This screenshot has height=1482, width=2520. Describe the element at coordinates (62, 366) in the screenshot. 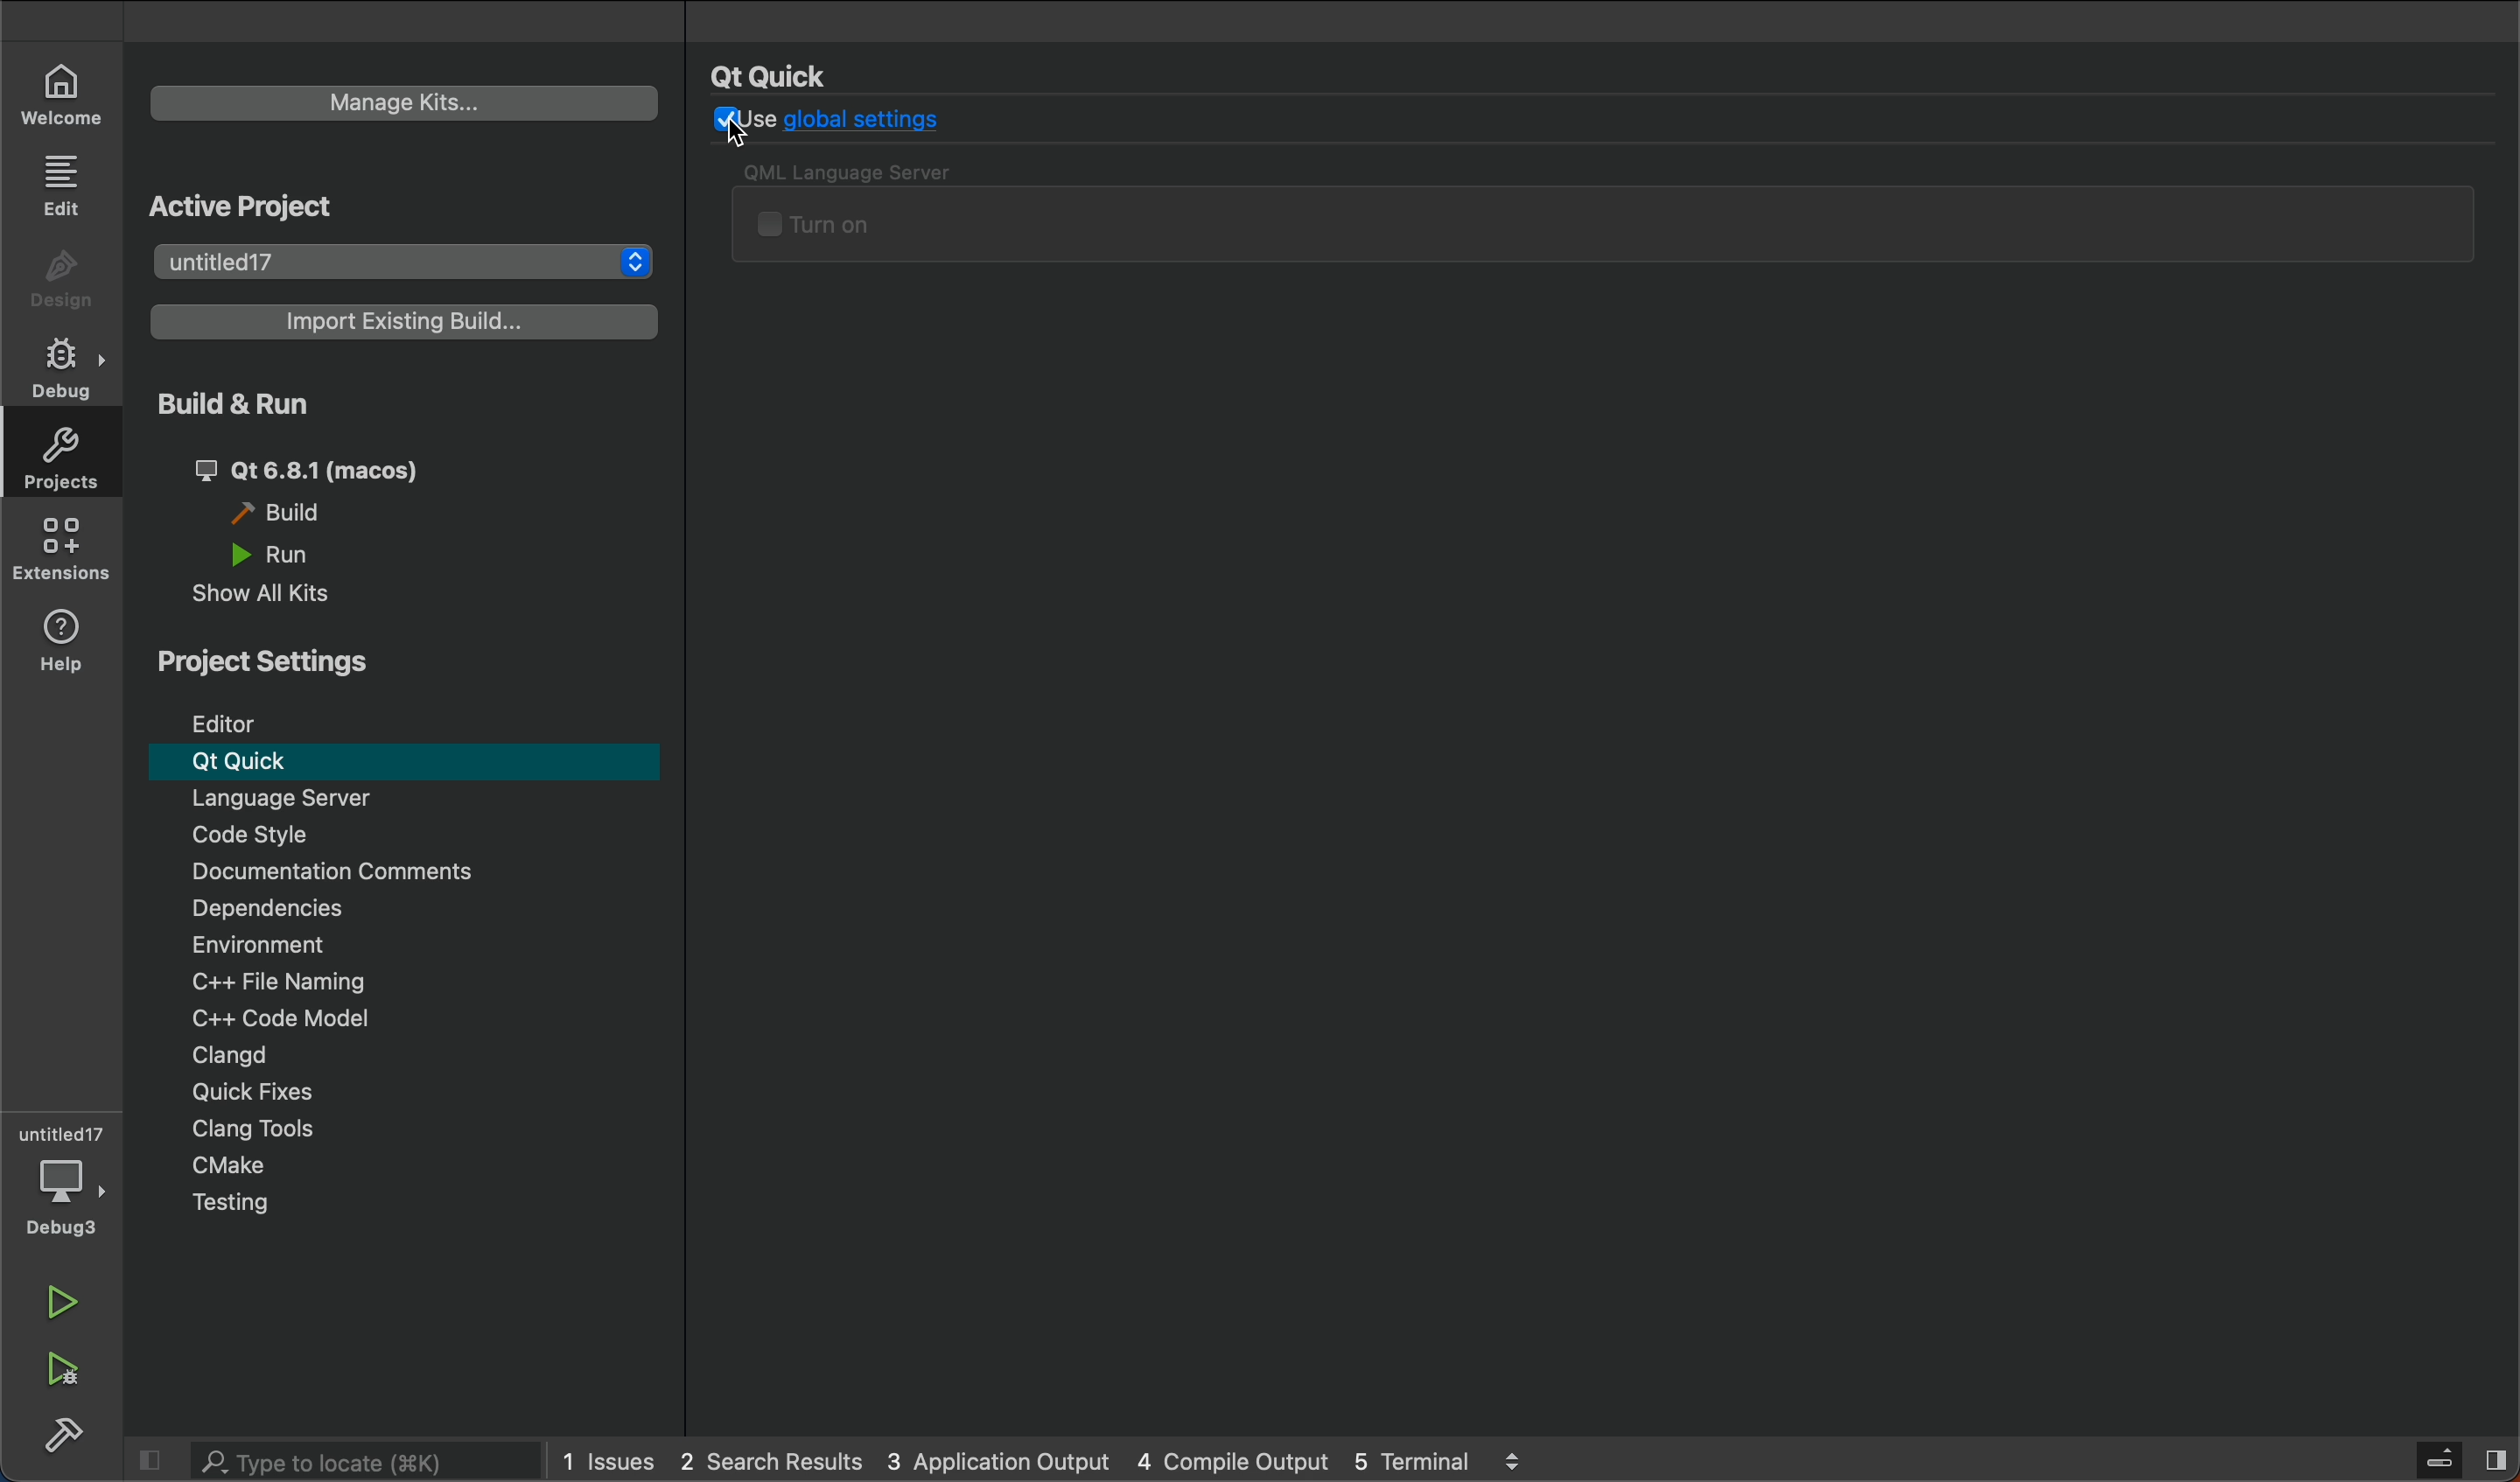

I see `debug` at that location.